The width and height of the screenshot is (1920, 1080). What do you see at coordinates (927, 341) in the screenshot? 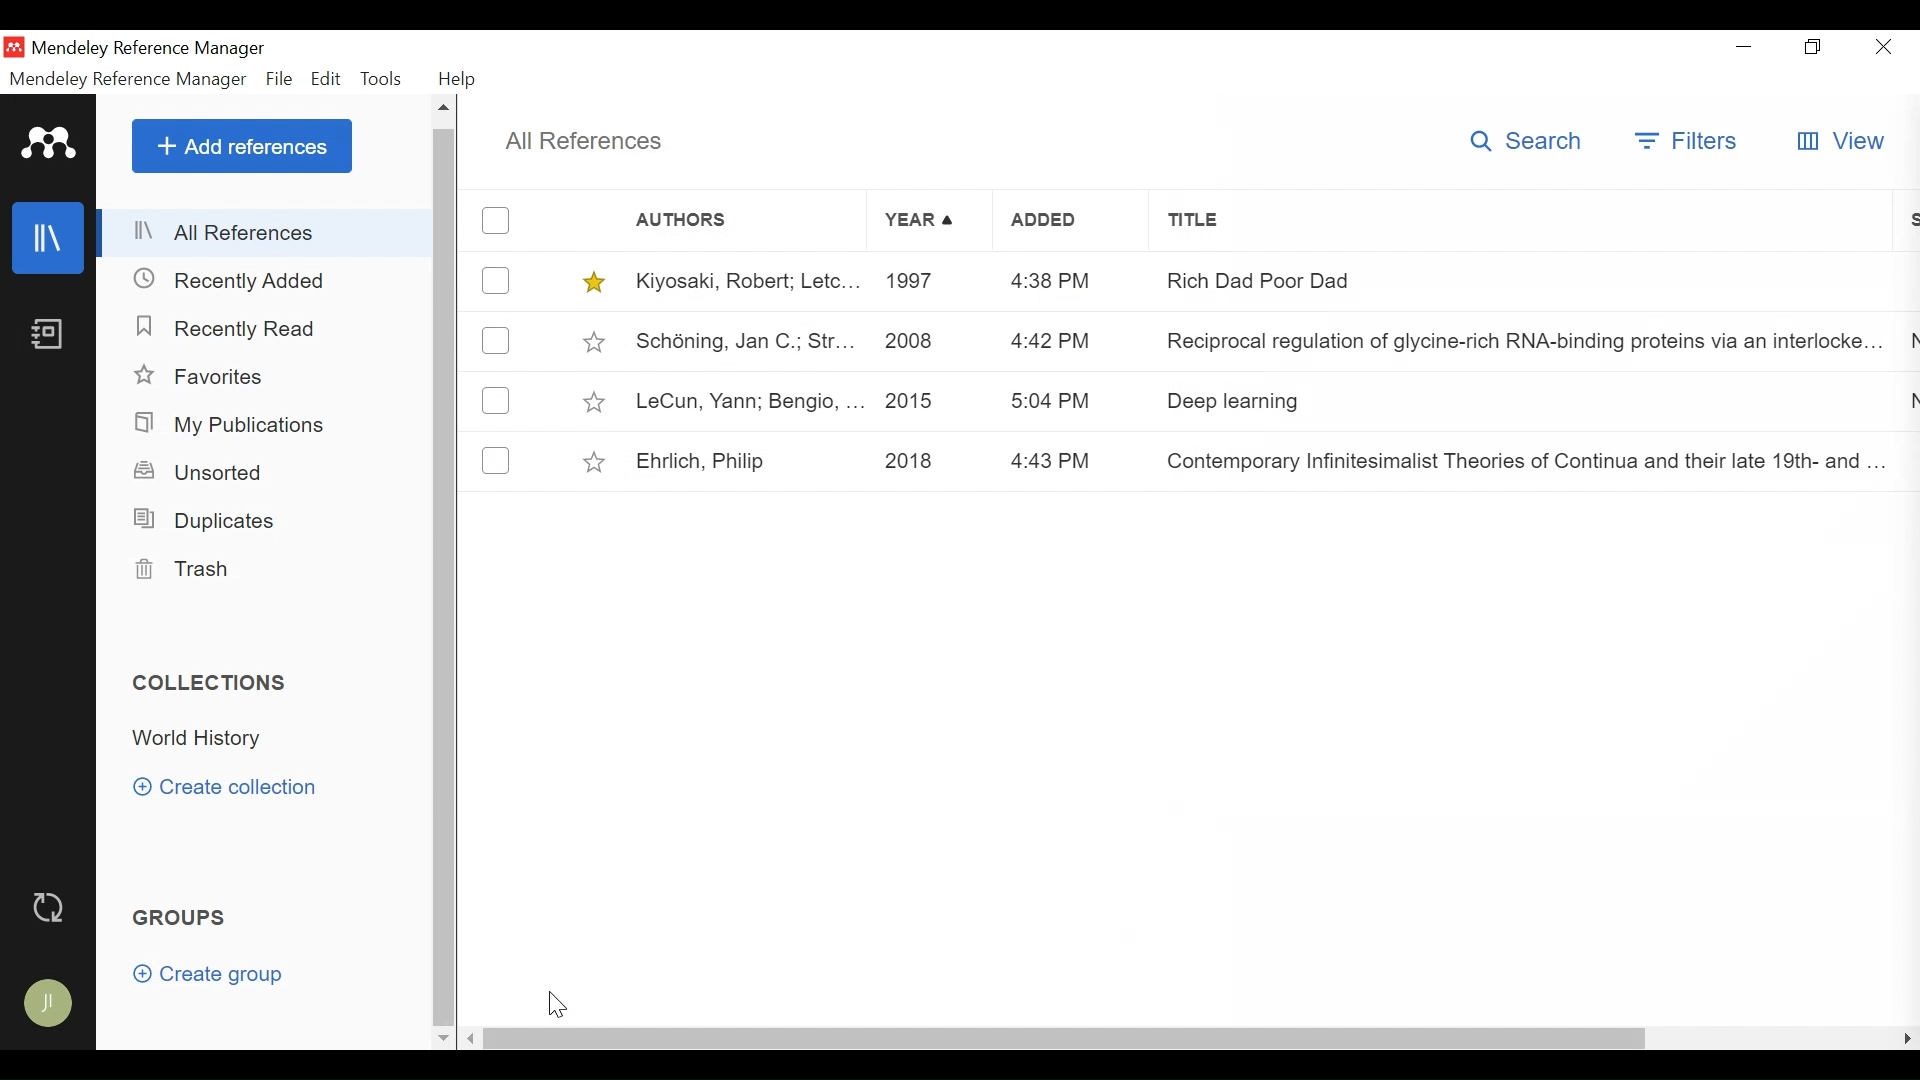
I see `2008` at bounding box center [927, 341].